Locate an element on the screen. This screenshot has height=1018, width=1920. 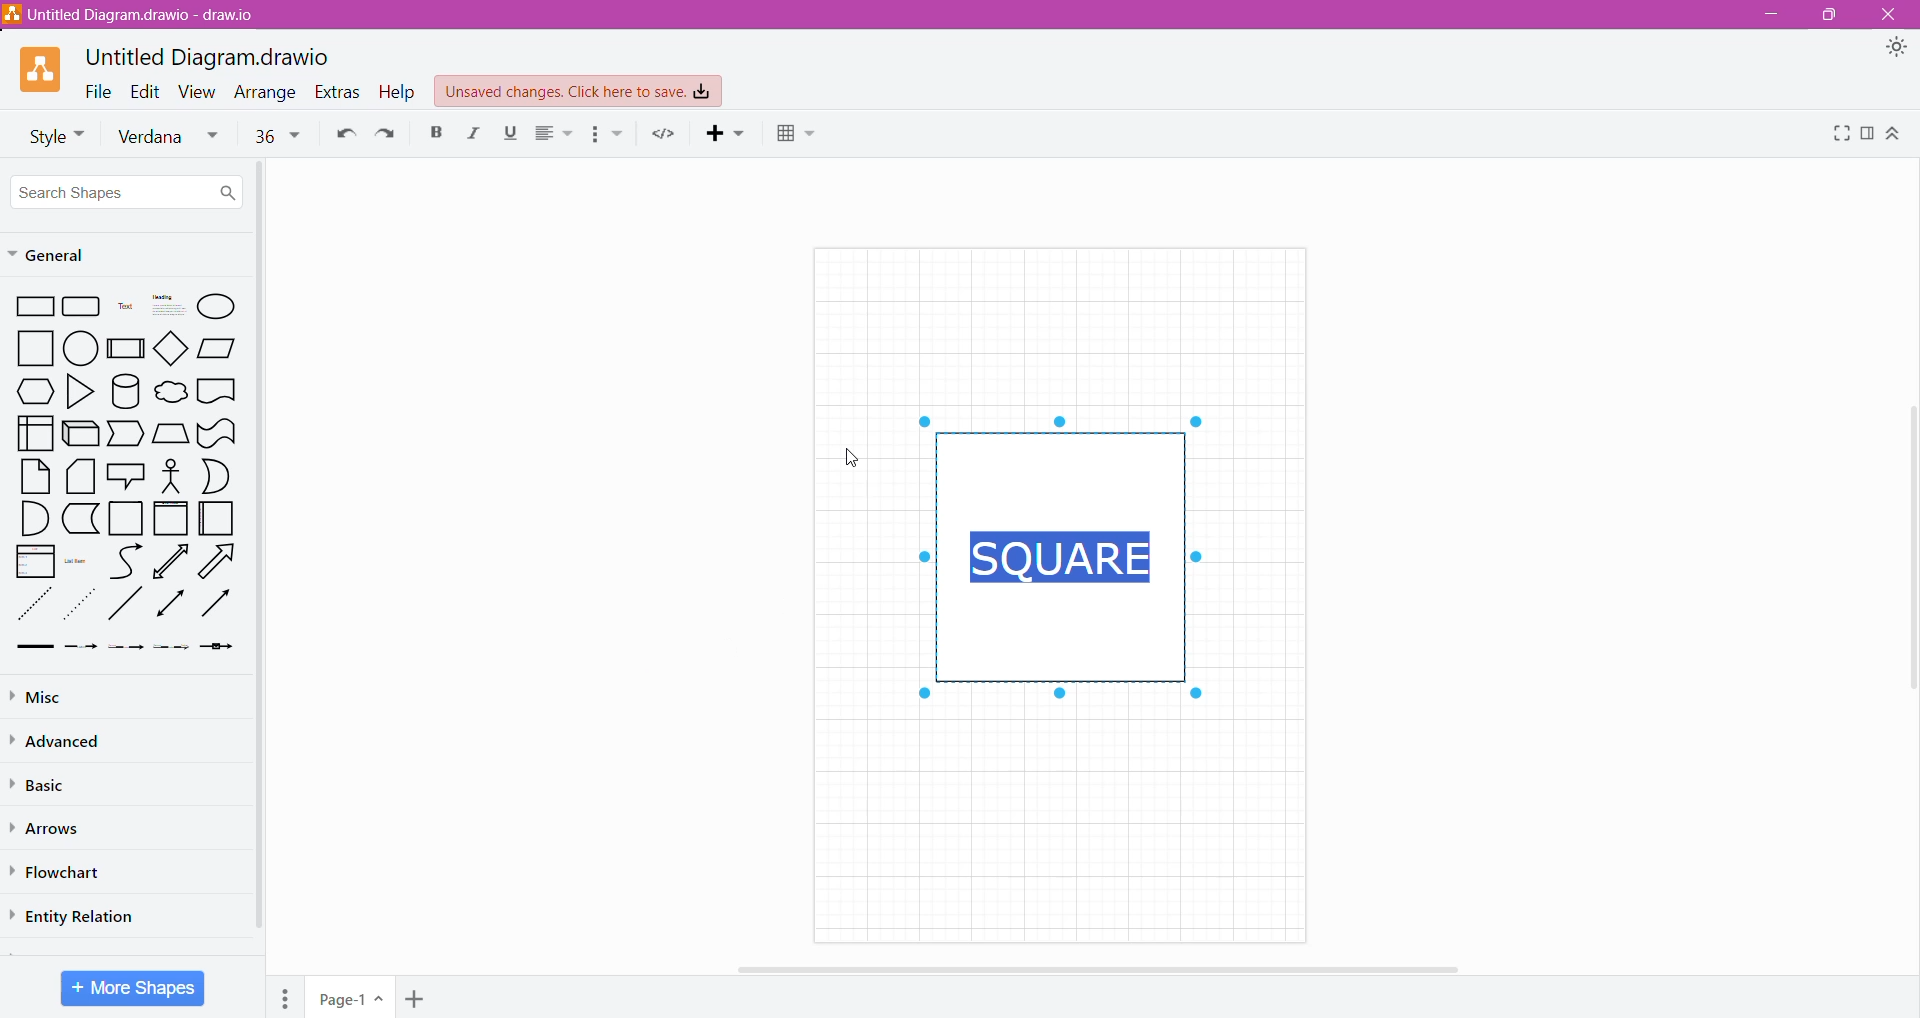
Undo is located at coordinates (342, 138).